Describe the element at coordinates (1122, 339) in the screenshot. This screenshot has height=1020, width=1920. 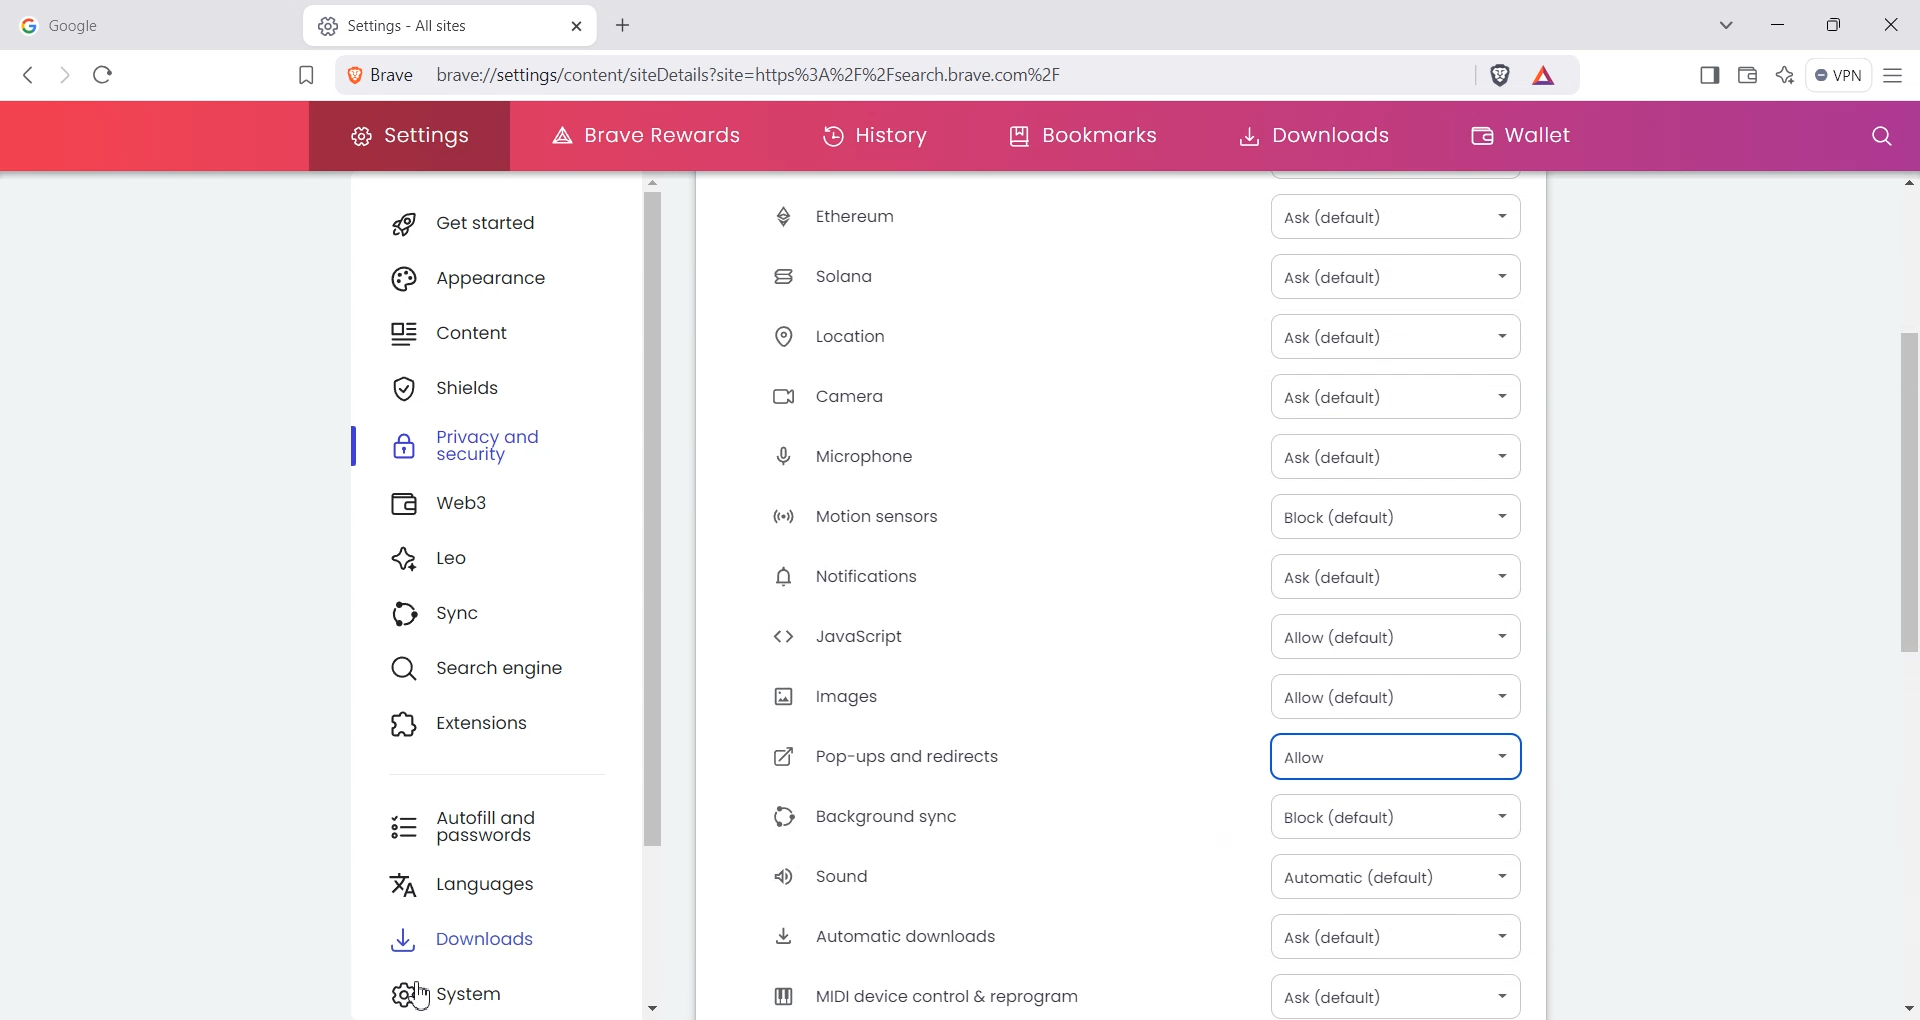
I see `Location Ask (Default)` at that location.